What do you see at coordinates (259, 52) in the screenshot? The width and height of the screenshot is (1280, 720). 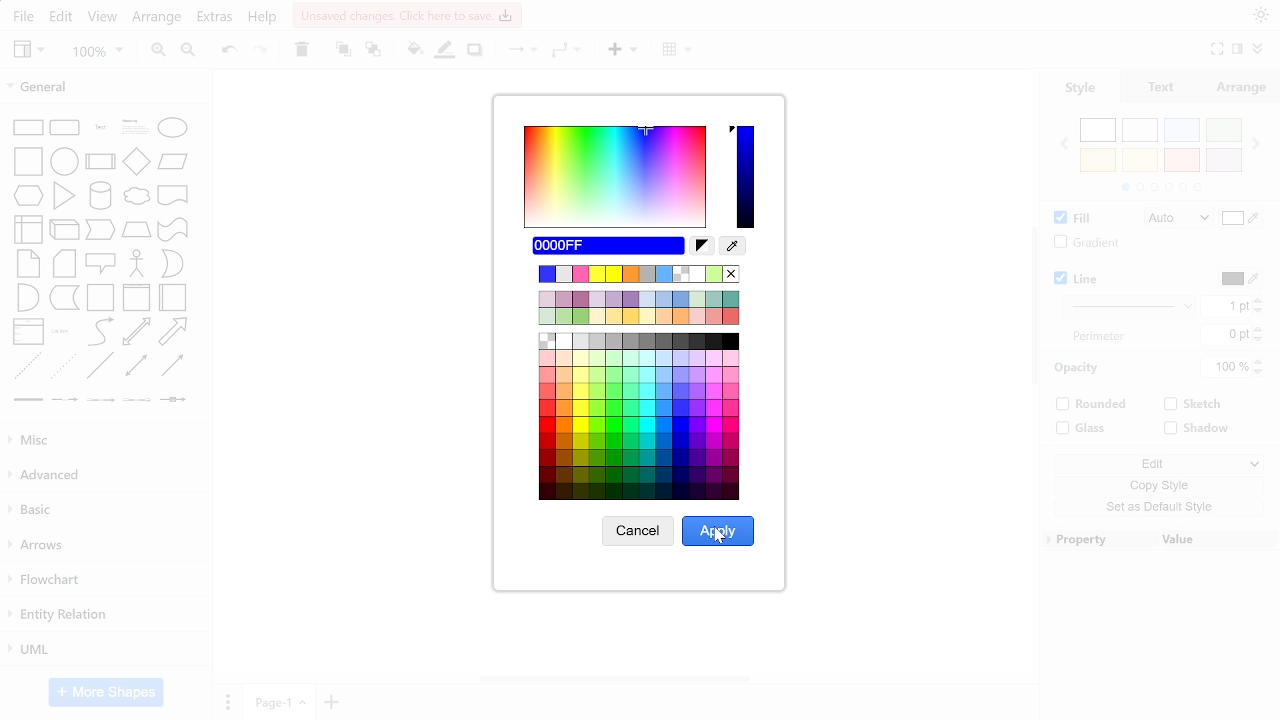 I see `redo` at bounding box center [259, 52].